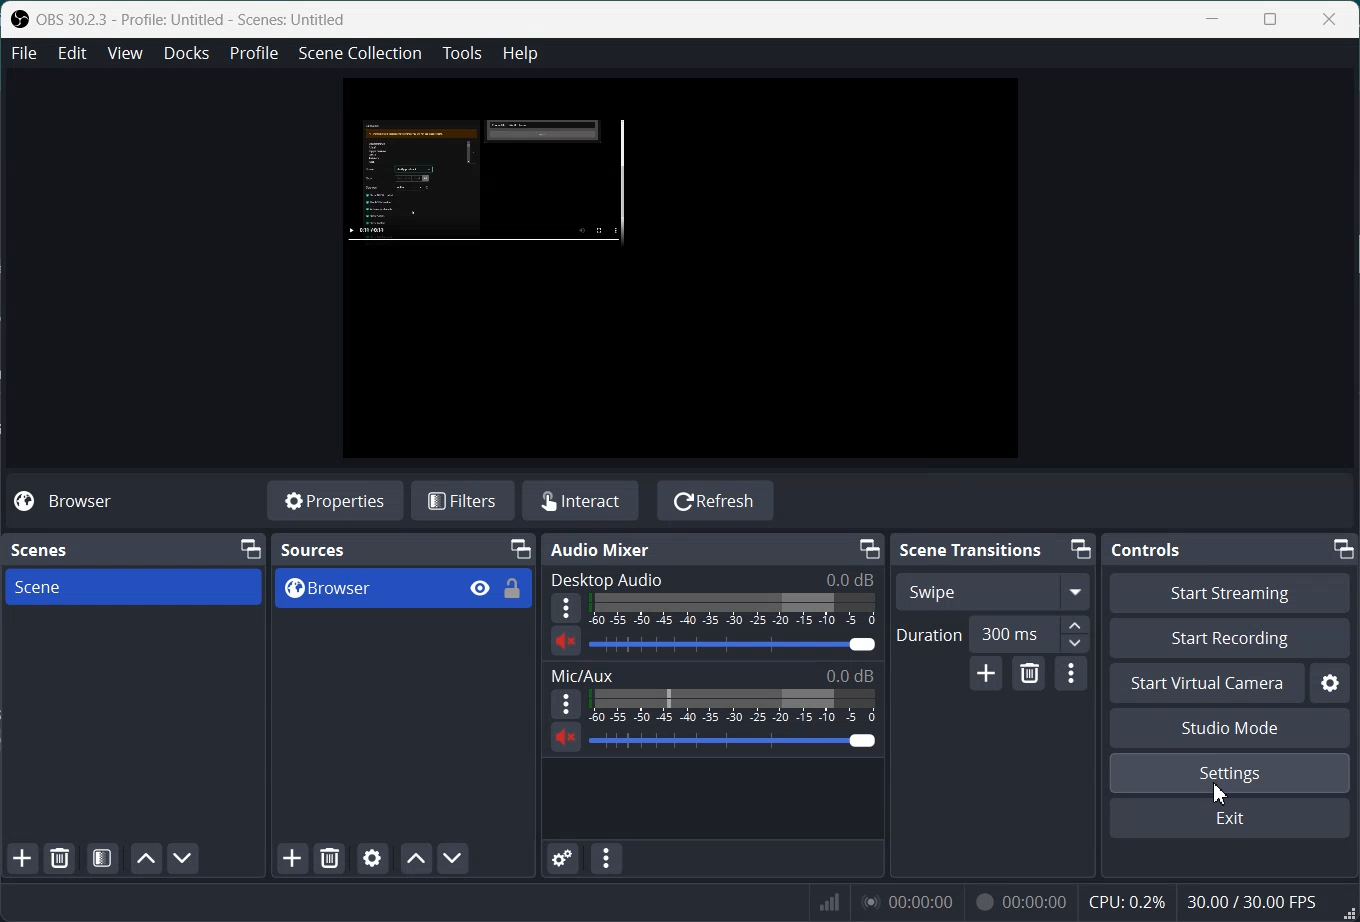  What do you see at coordinates (733, 644) in the screenshot?
I see `Volume Adjuster` at bounding box center [733, 644].